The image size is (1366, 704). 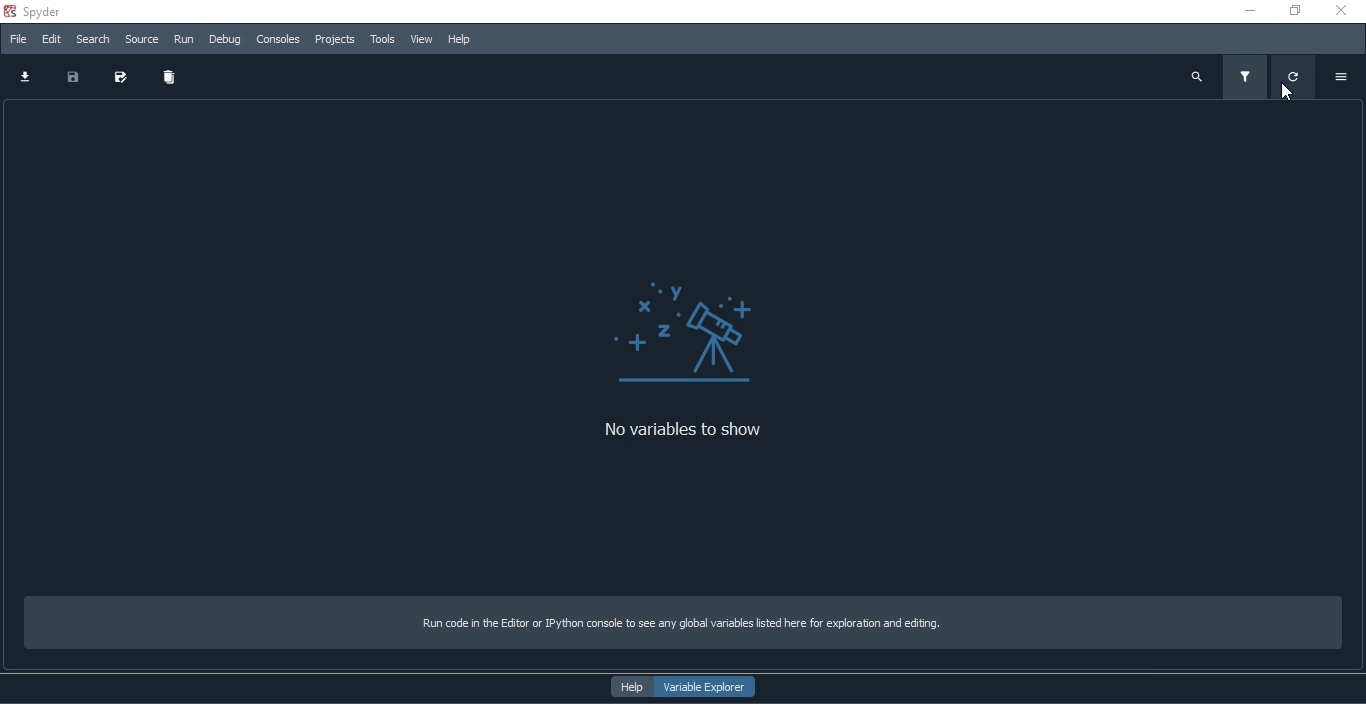 I want to click on Search, so click(x=93, y=39).